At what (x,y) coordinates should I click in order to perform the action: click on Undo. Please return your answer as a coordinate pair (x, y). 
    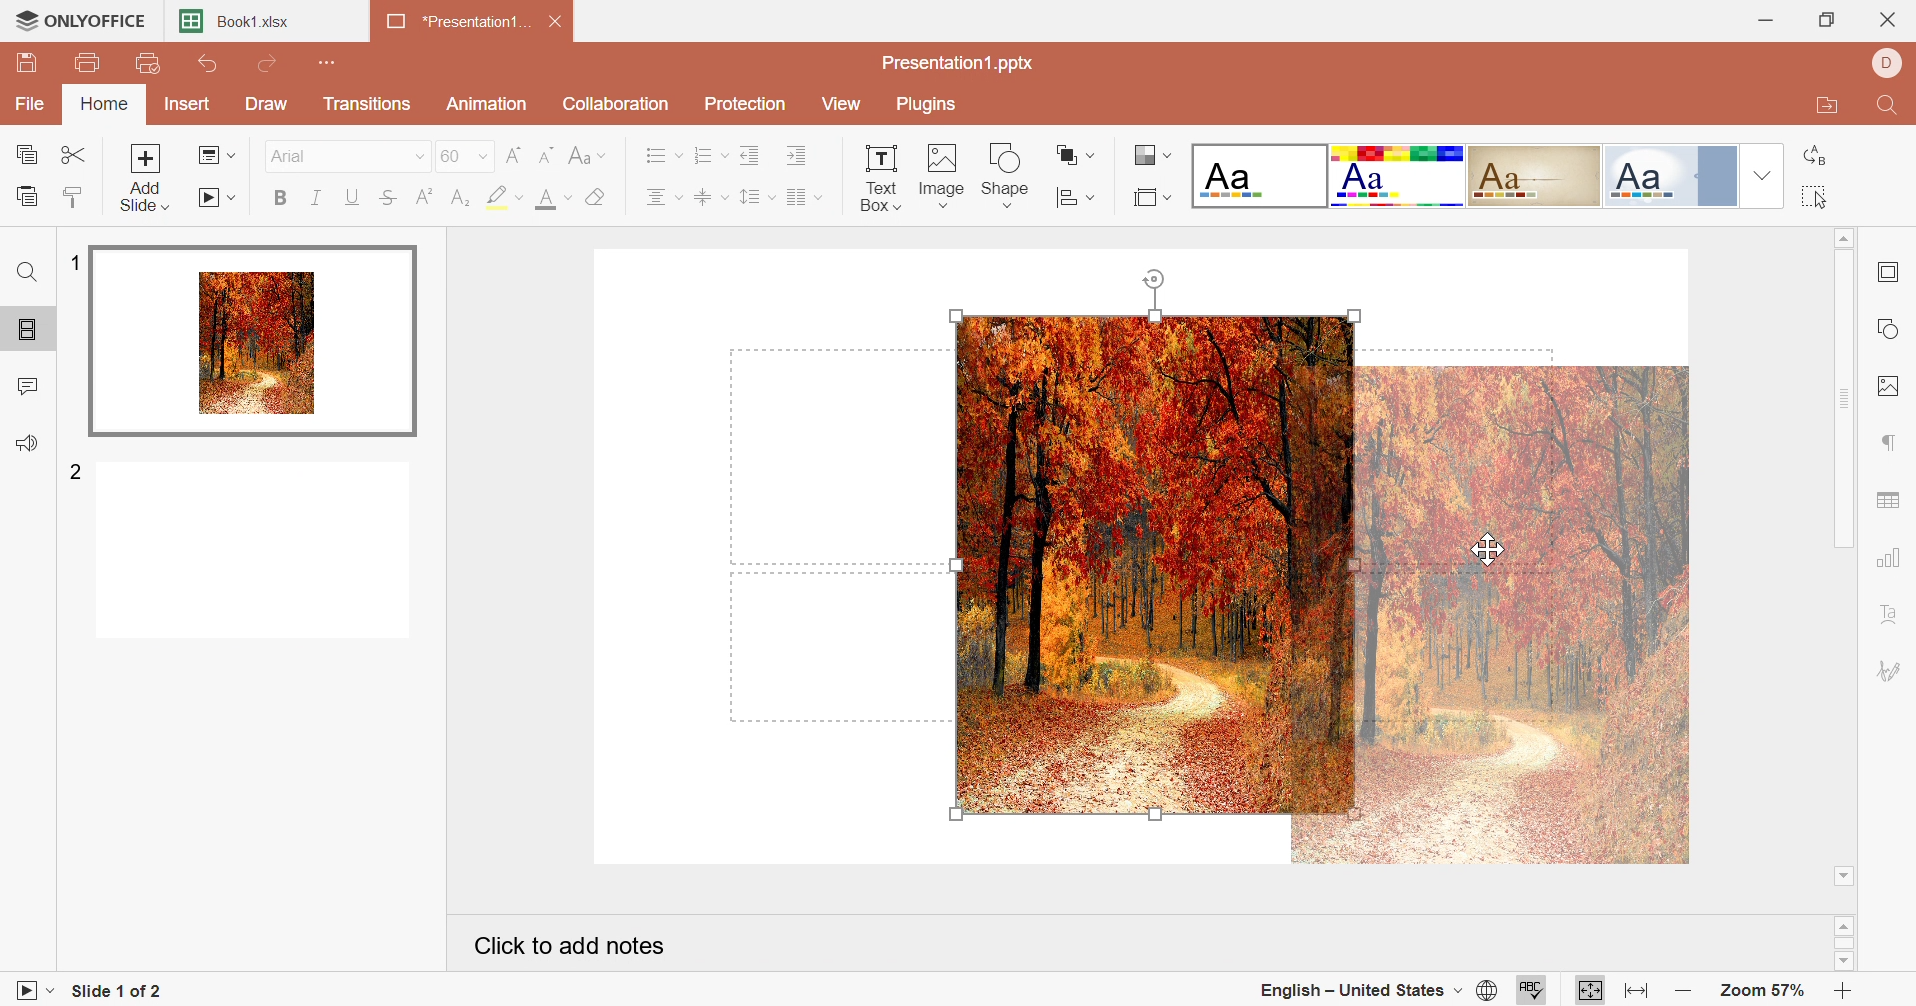
    Looking at the image, I should click on (209, 65).